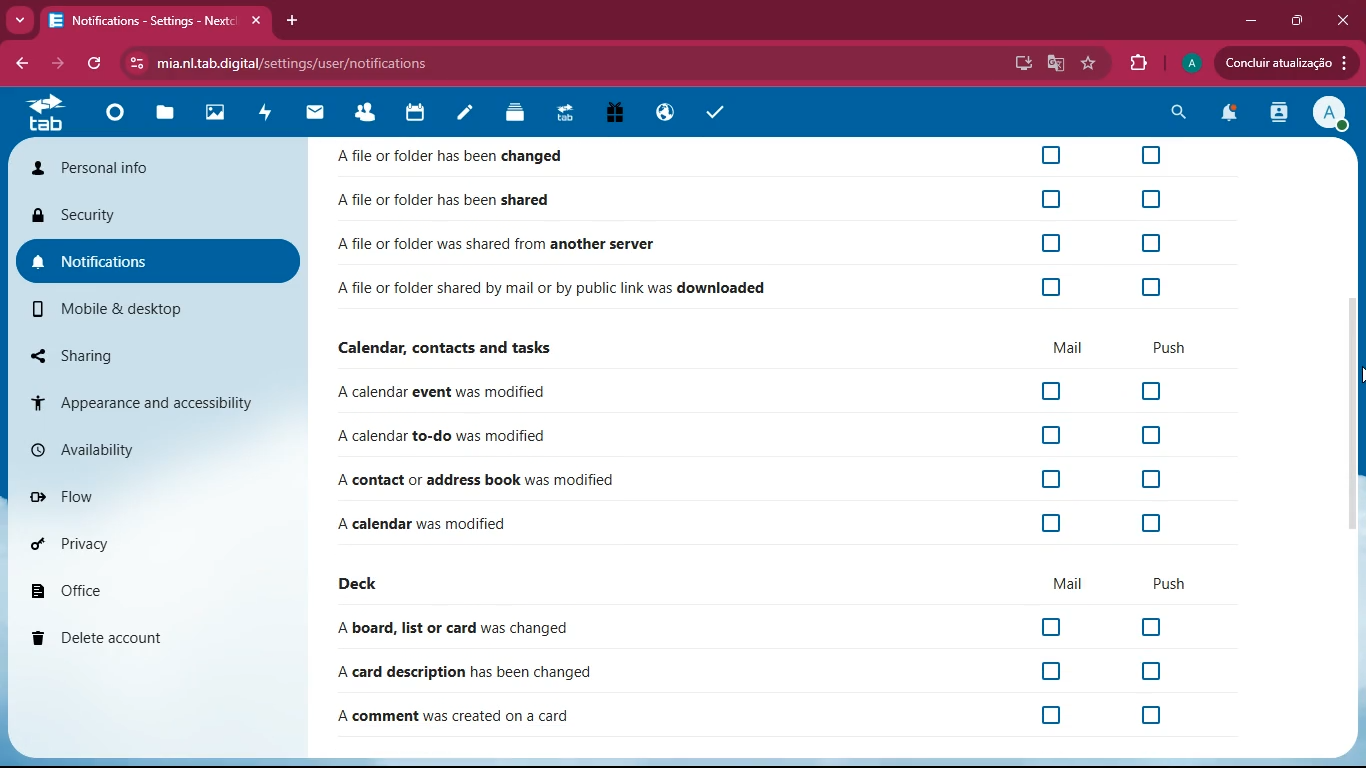  Describe the element at coordinates (1050, 437) in the screenshot. I see `off` at that location.